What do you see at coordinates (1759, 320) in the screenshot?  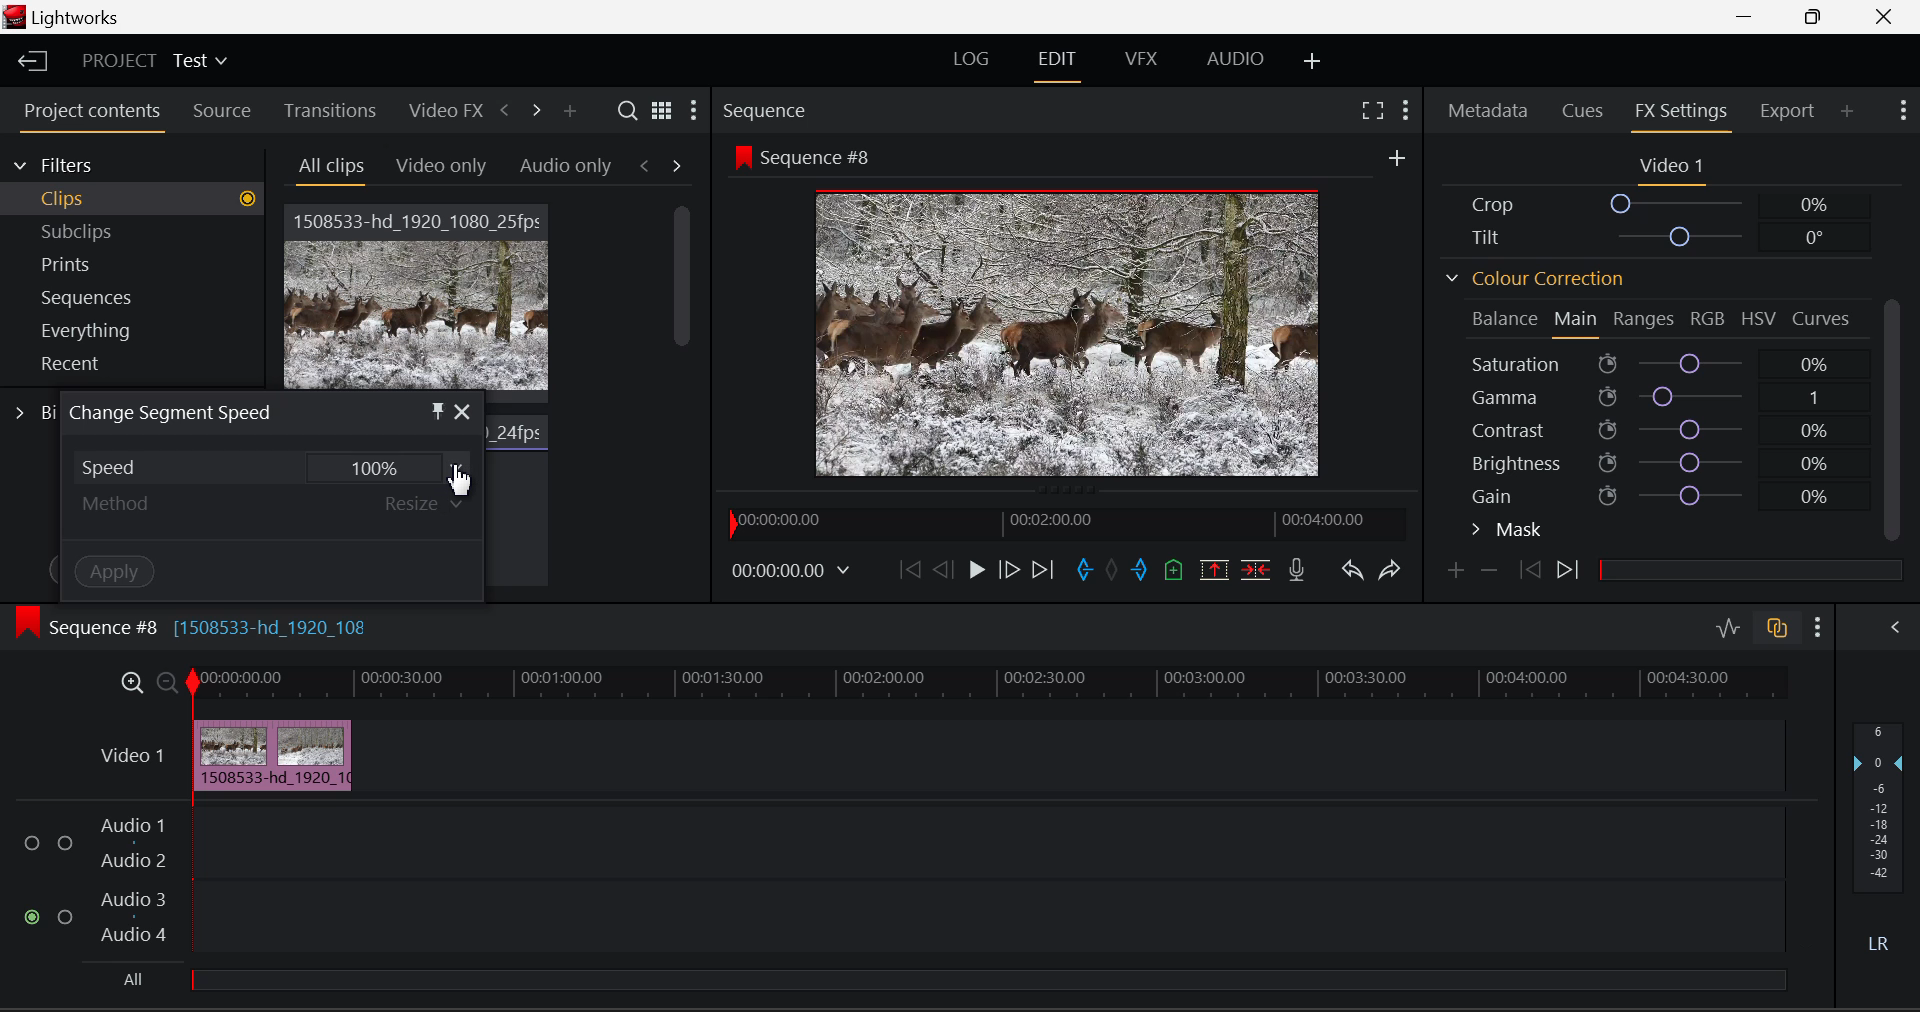 I see `HSV` at bounding box center [1759, 320].